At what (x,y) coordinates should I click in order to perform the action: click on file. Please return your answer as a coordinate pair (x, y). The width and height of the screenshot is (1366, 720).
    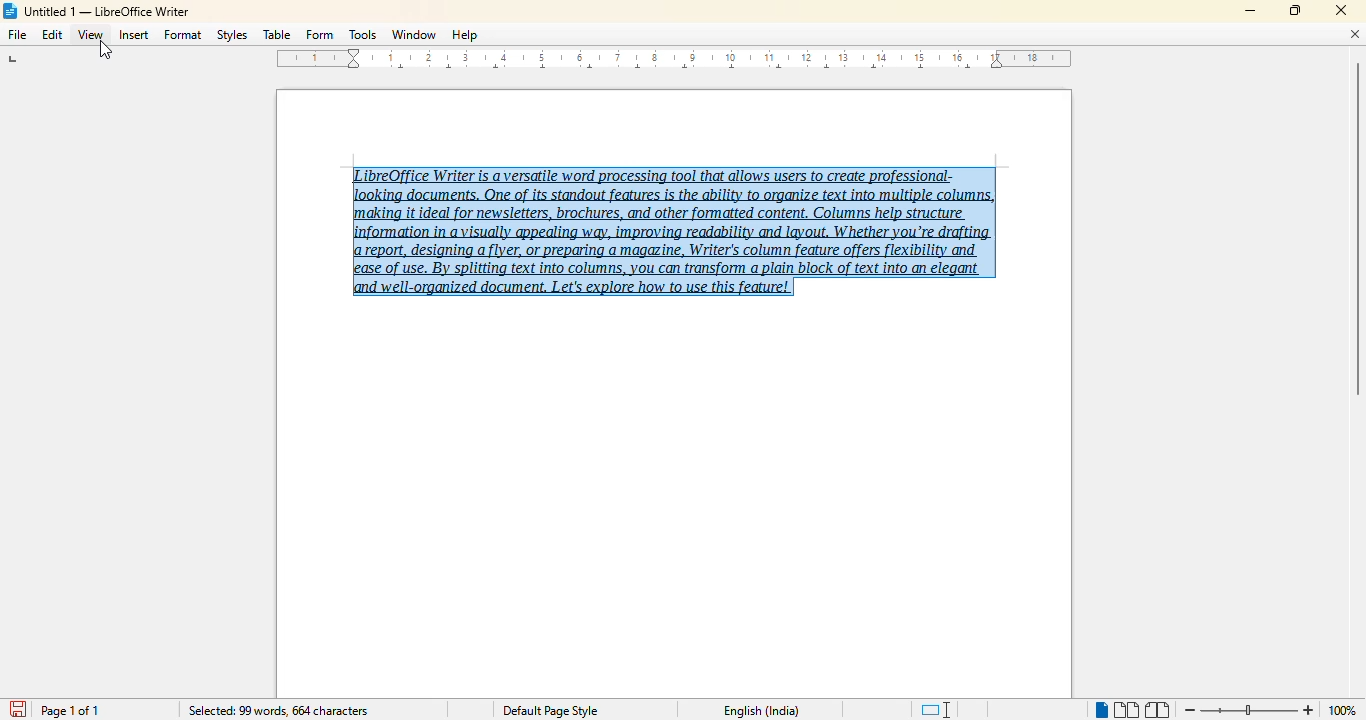
    Looking at the image, I should click on (16, 34).